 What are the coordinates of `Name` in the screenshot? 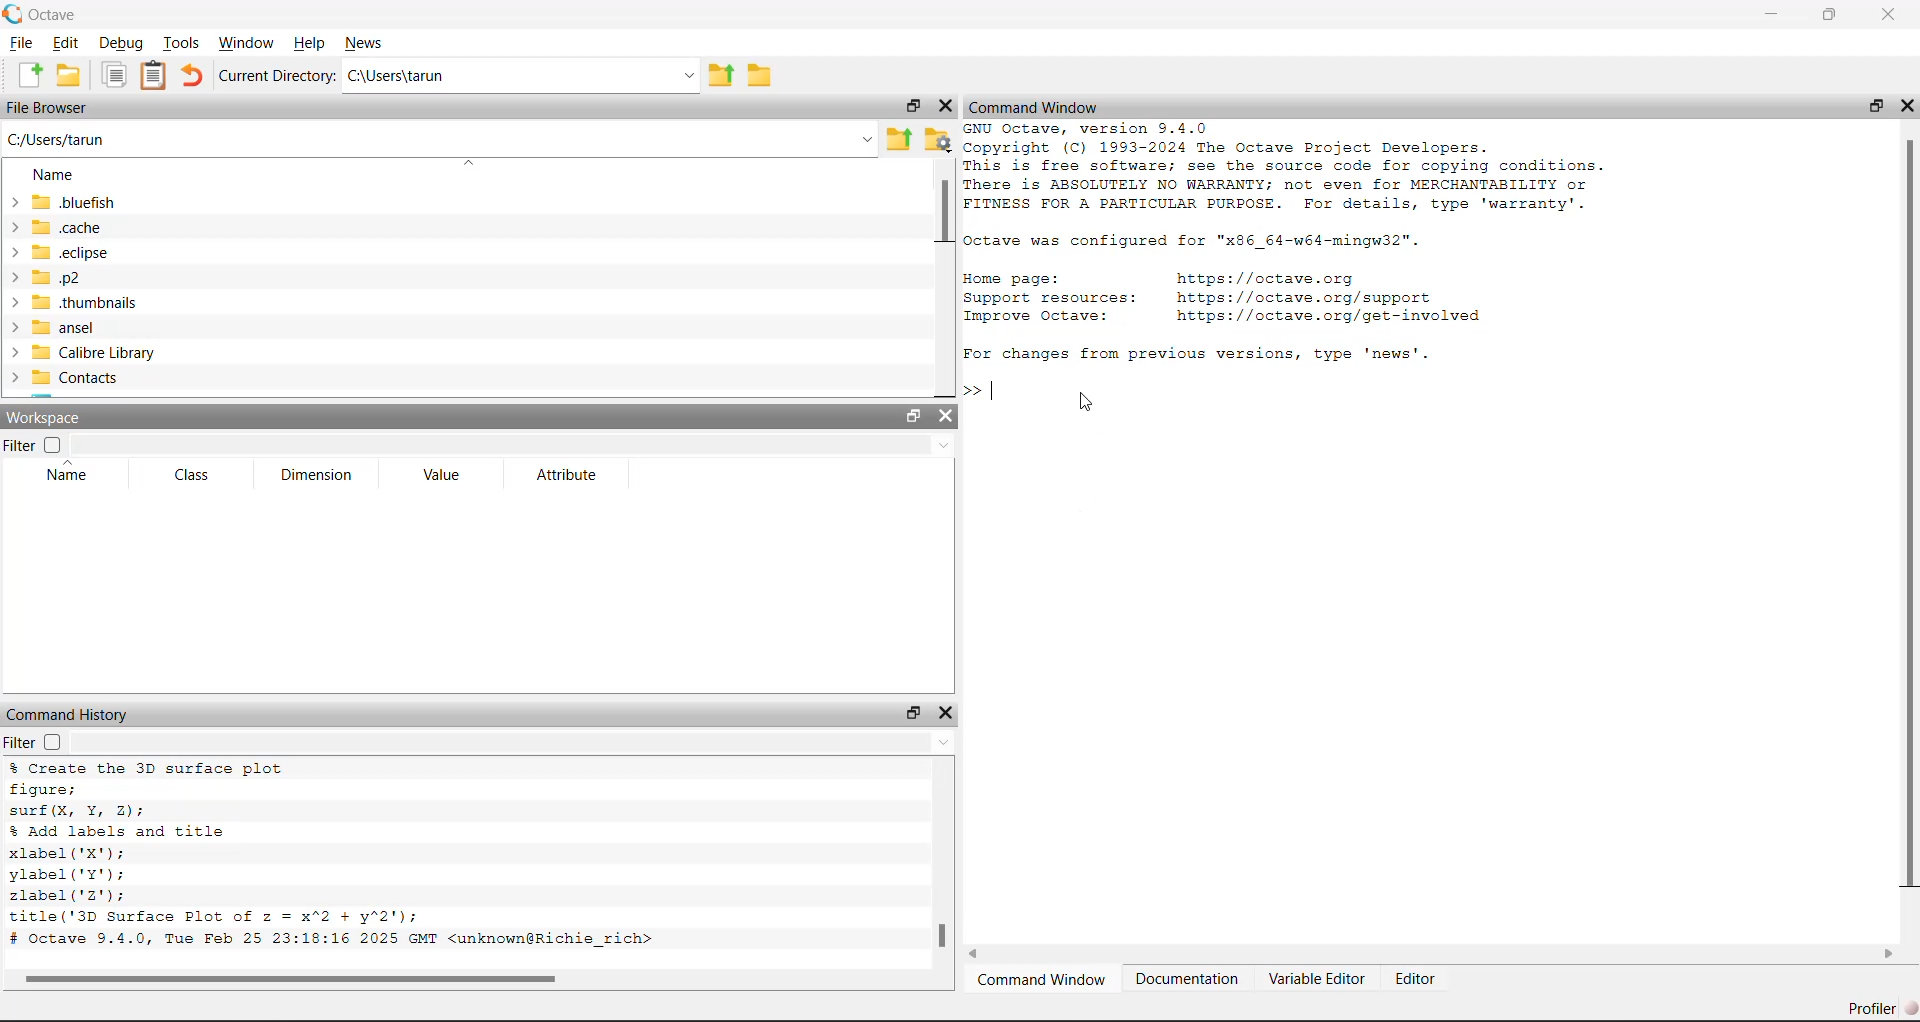 It's located at (54, 174).